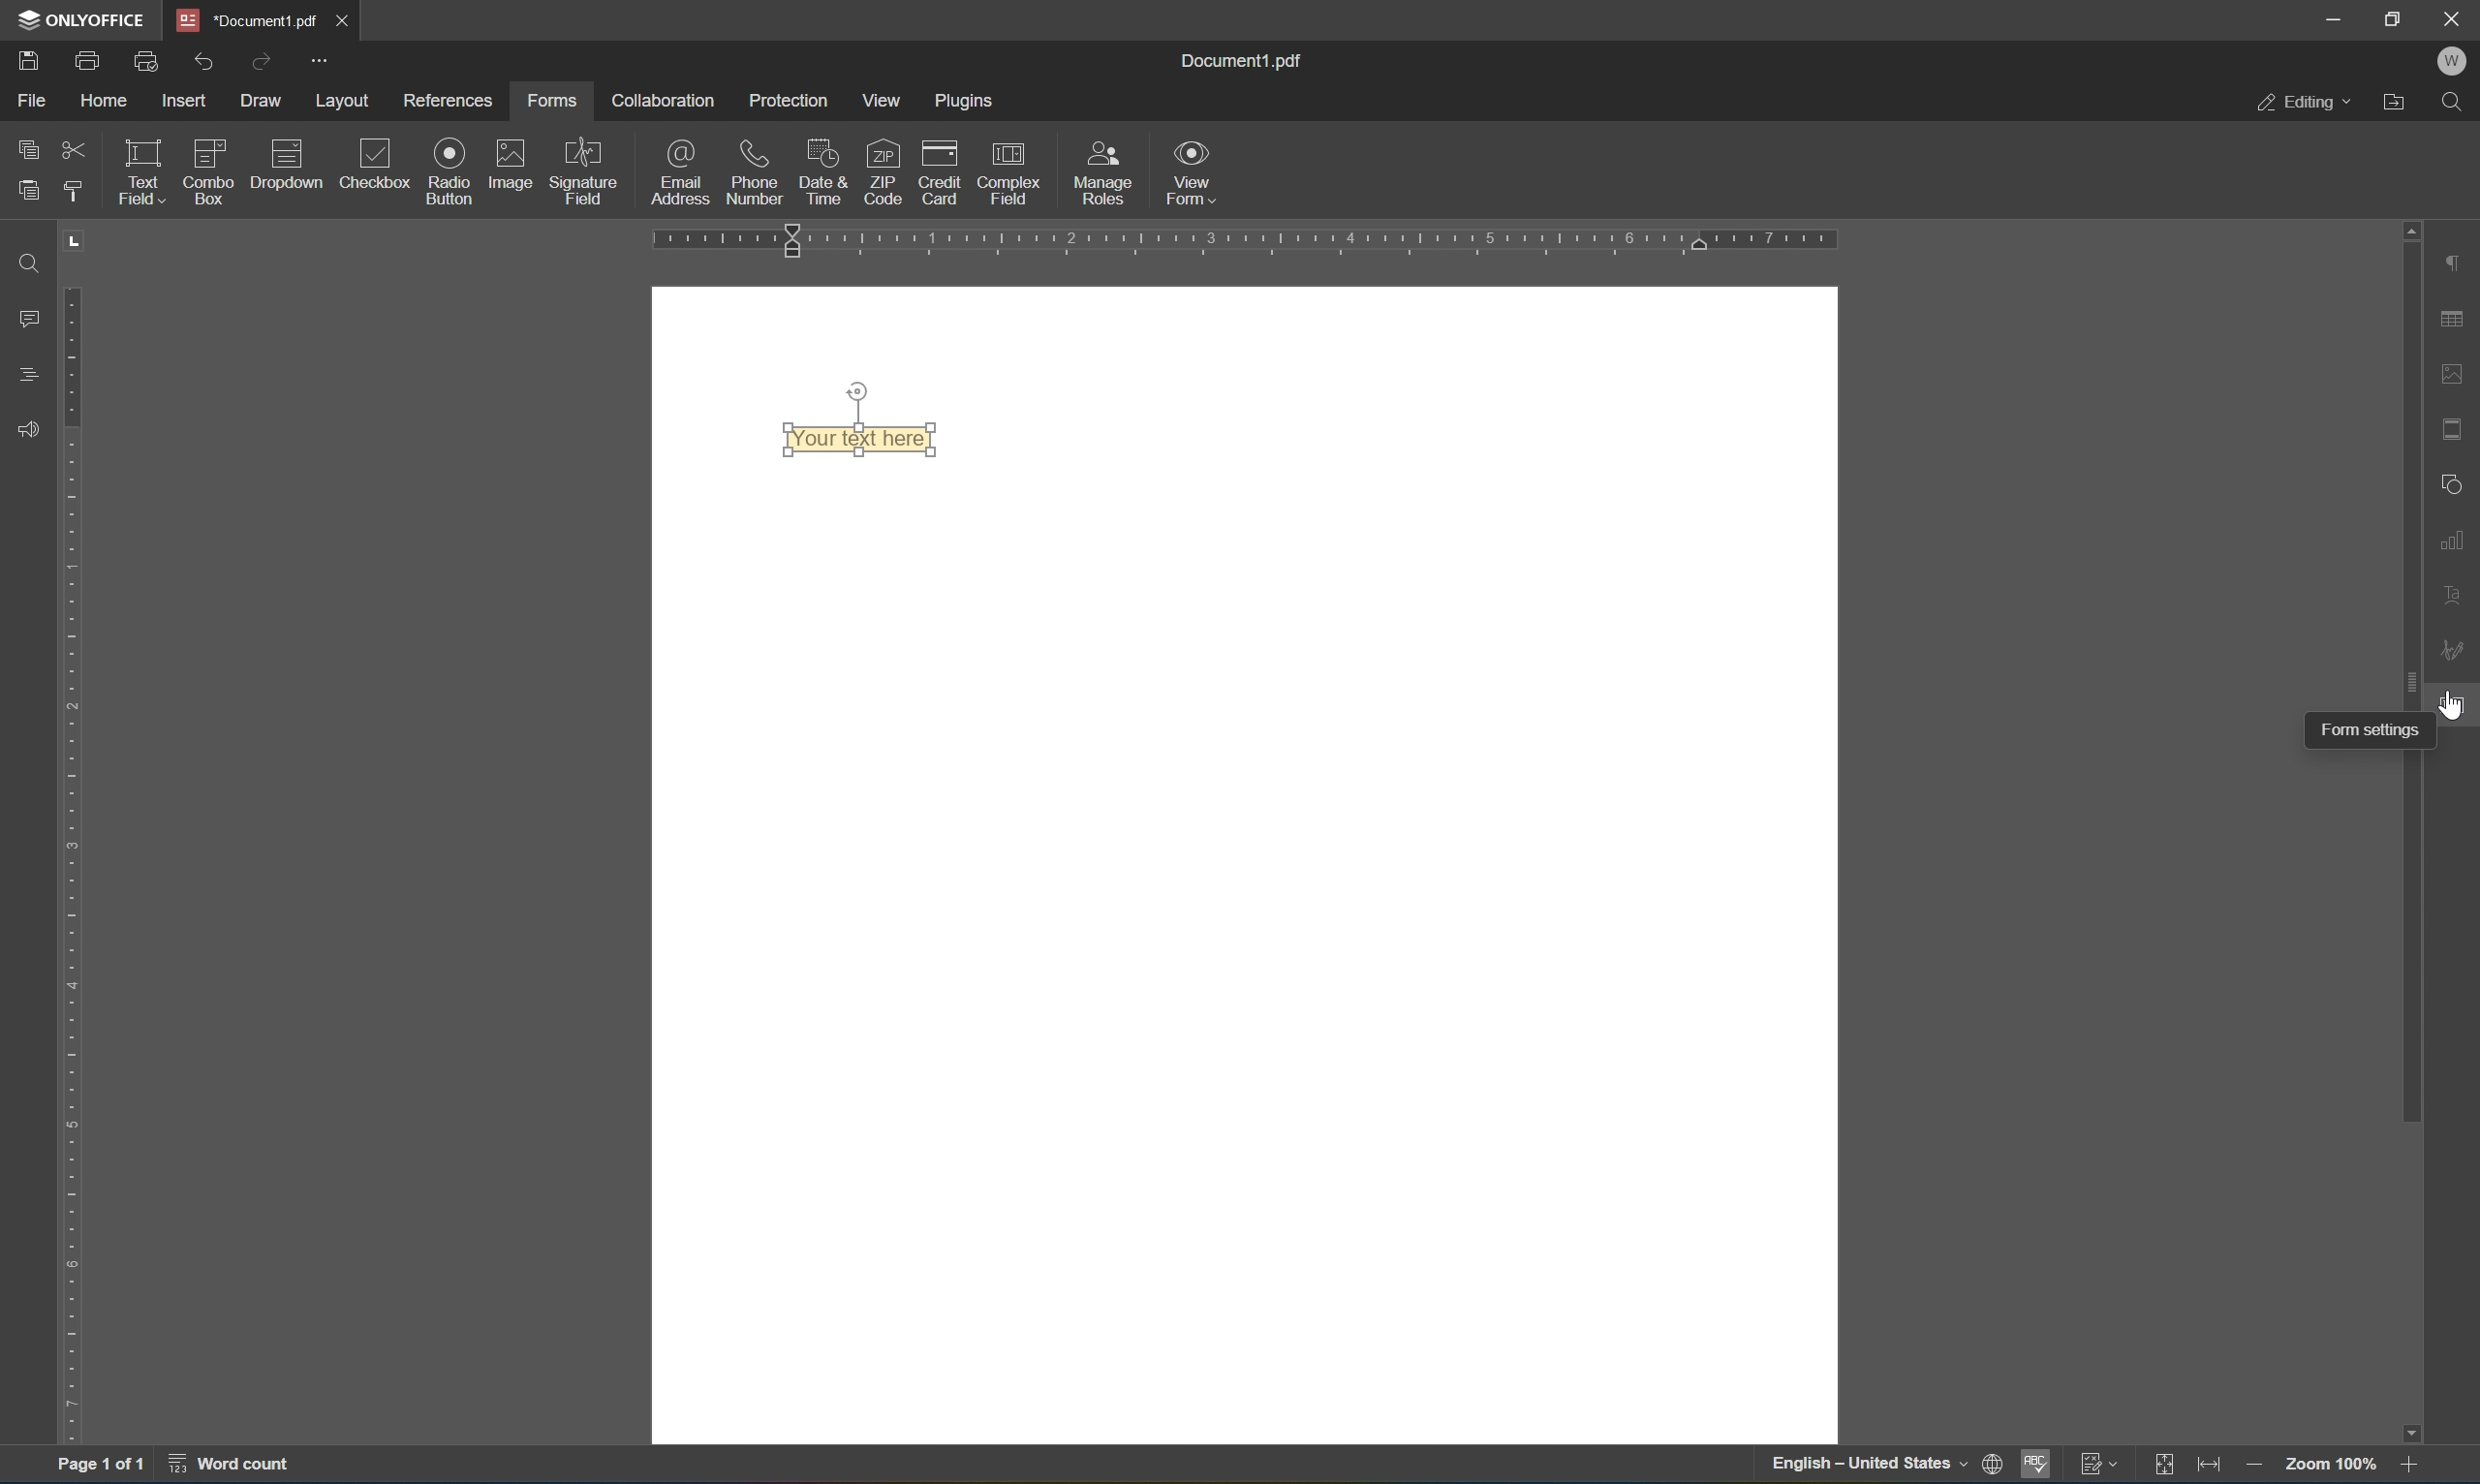 Image resolution: width=2480 pixels, height=1484 pixels. Describe the element at coordinates (1234, 237) in the screenshot. I see `ruler` at that location.